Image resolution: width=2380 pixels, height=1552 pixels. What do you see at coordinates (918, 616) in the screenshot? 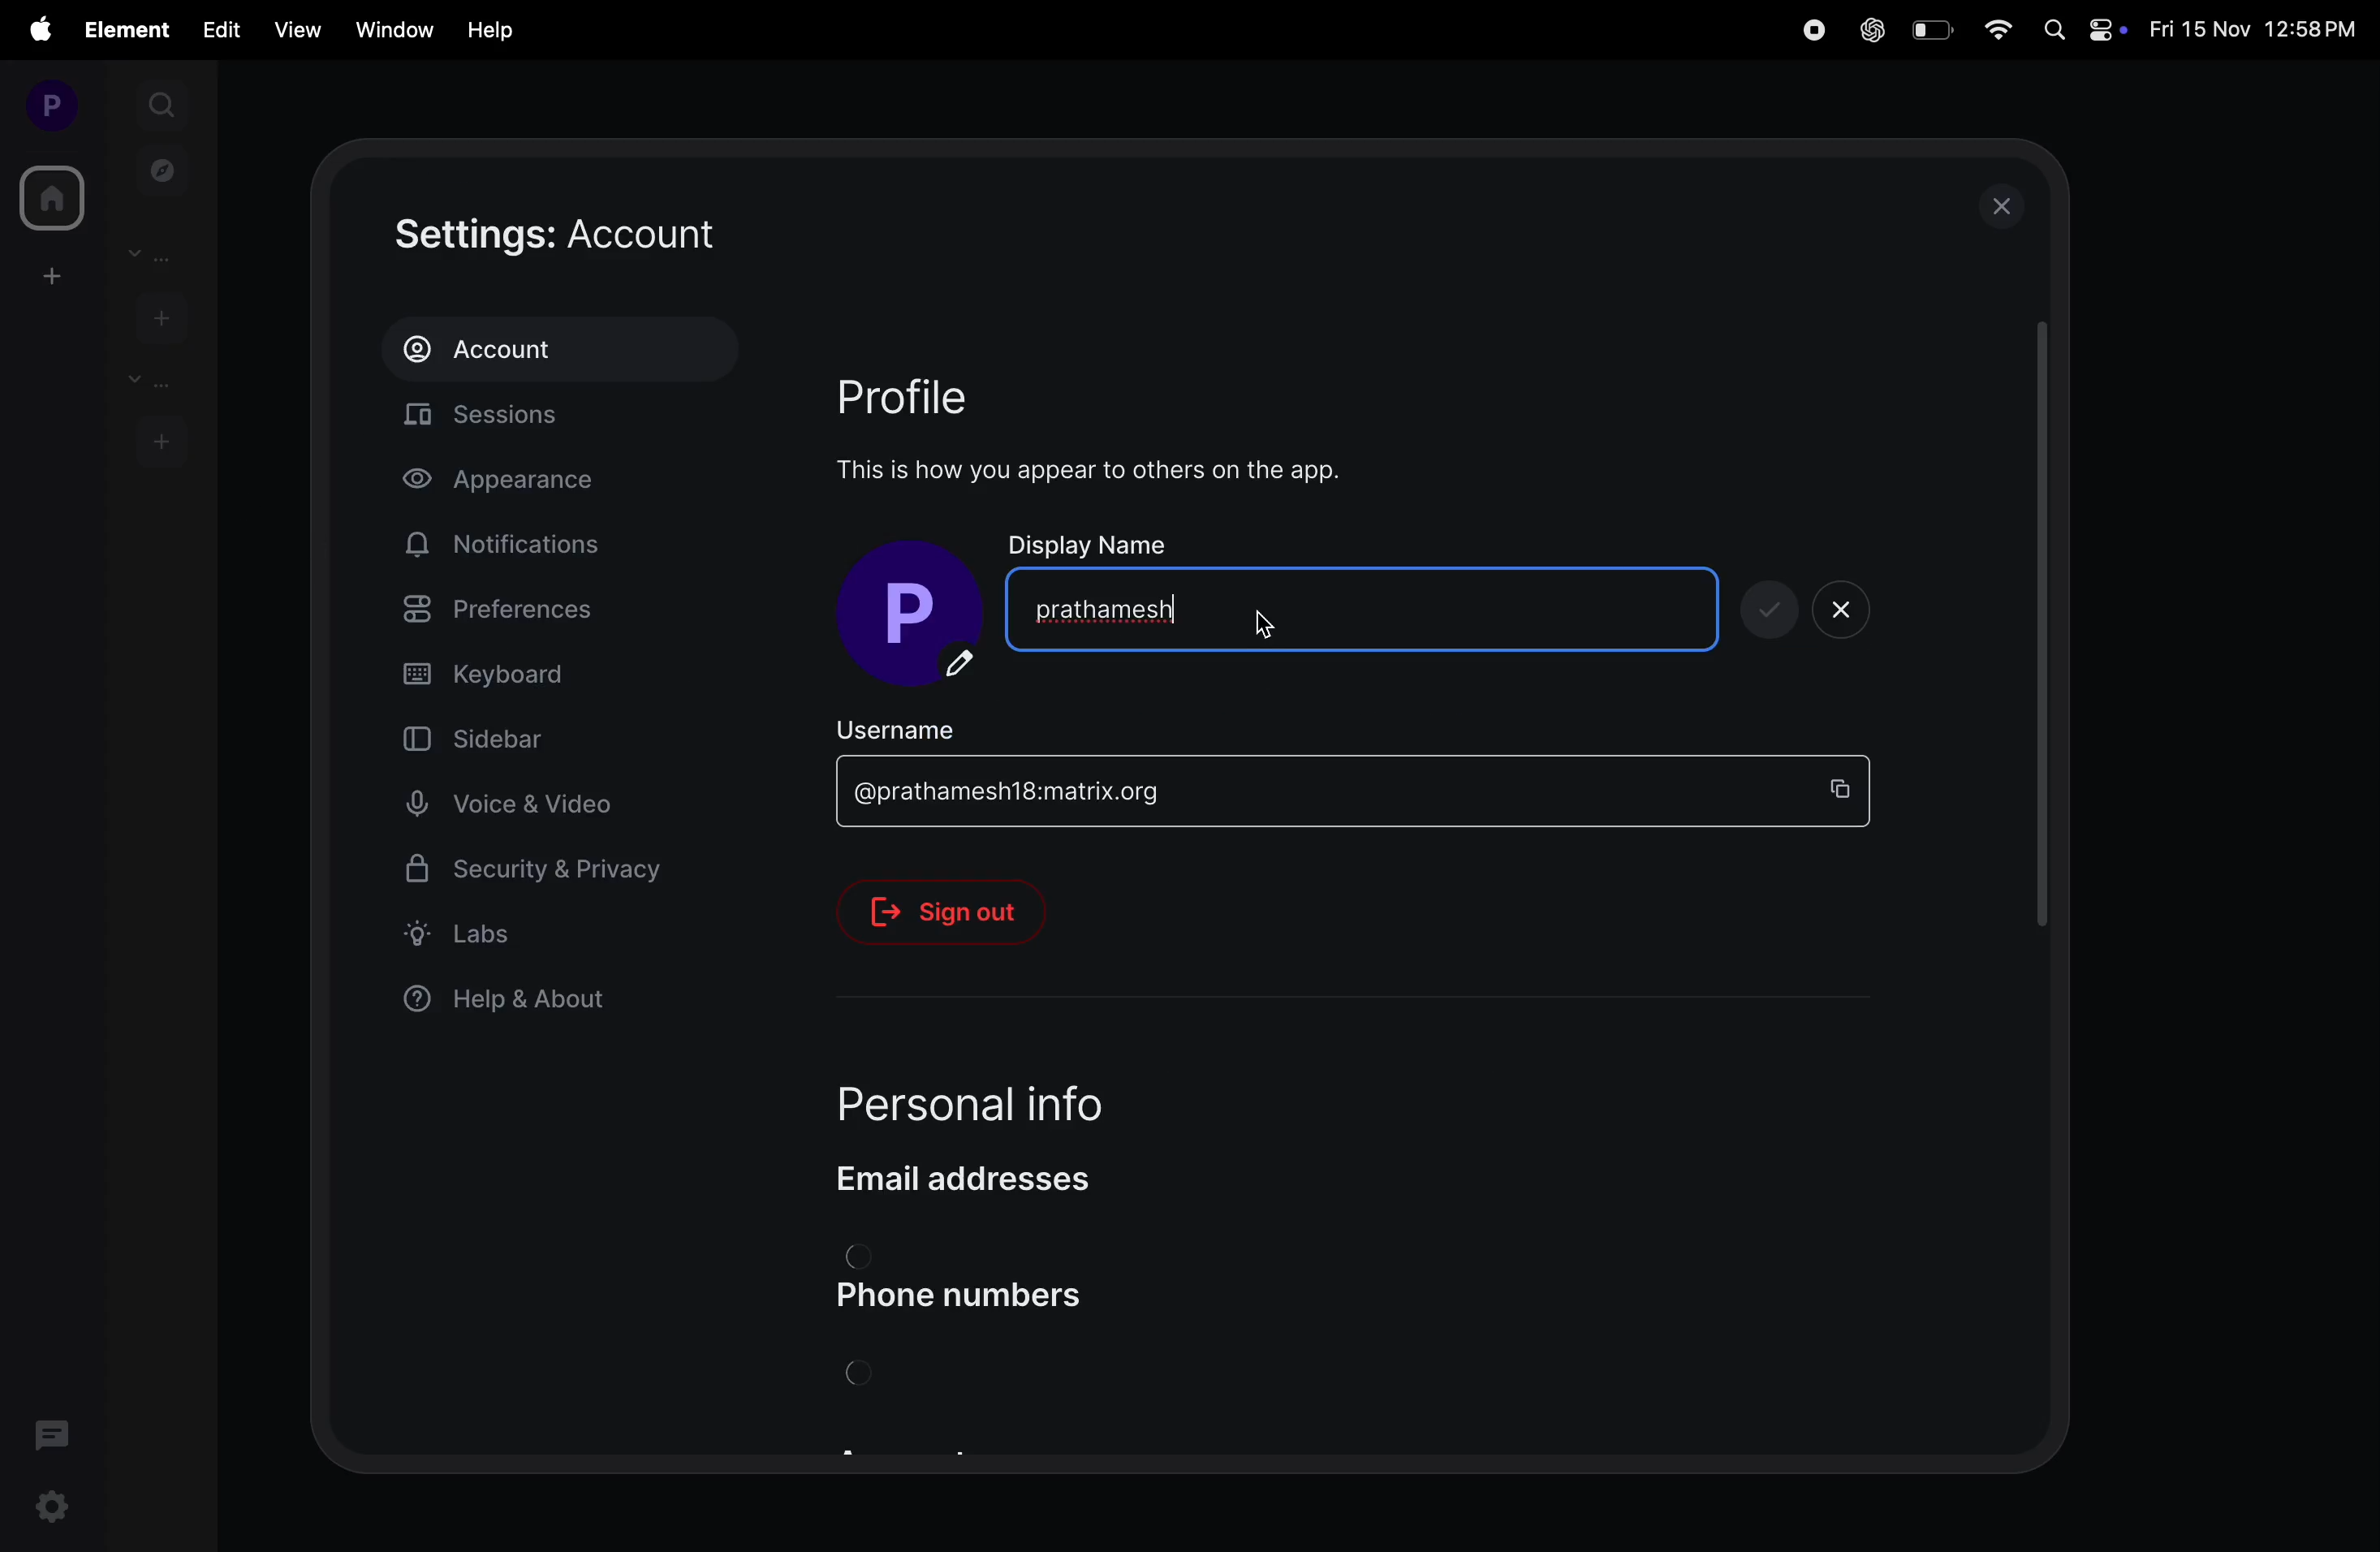
I see `profile name` at bounding box center [918, 616].